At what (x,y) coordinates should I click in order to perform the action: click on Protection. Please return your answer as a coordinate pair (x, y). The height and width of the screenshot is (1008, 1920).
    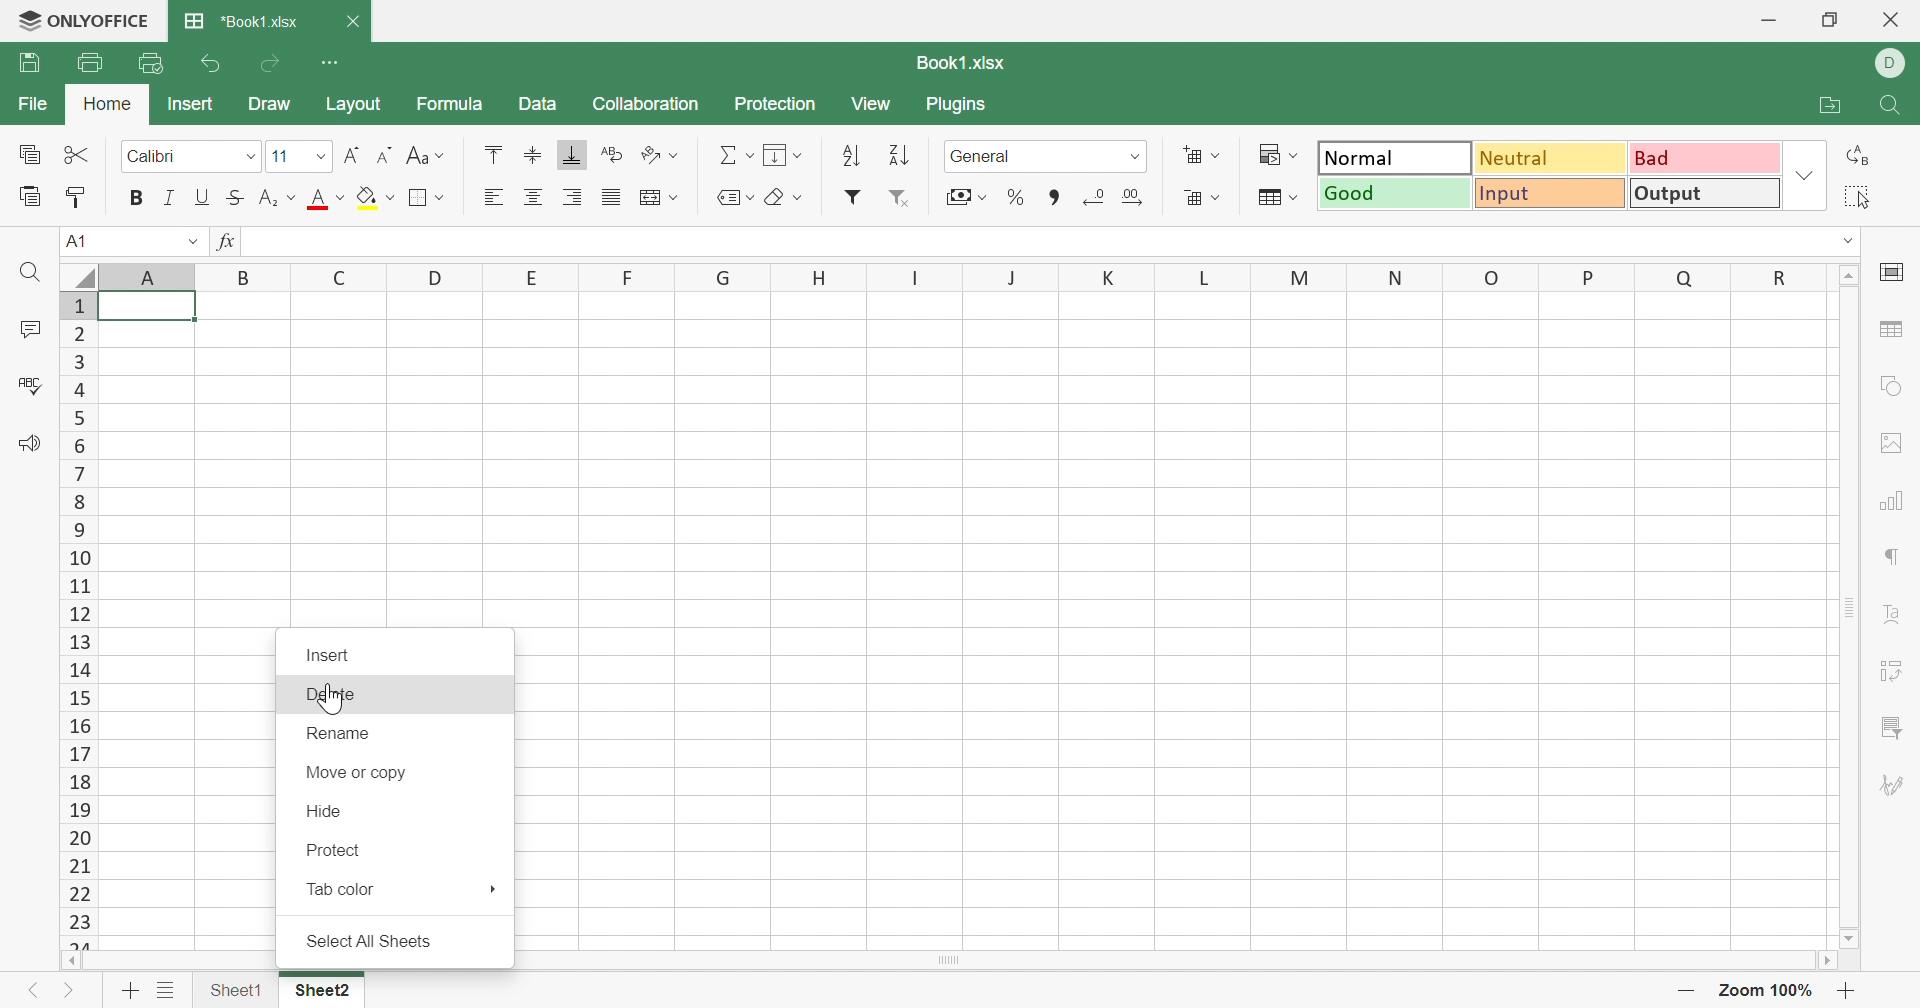
    Looking at the image, I should click on (779, 102).